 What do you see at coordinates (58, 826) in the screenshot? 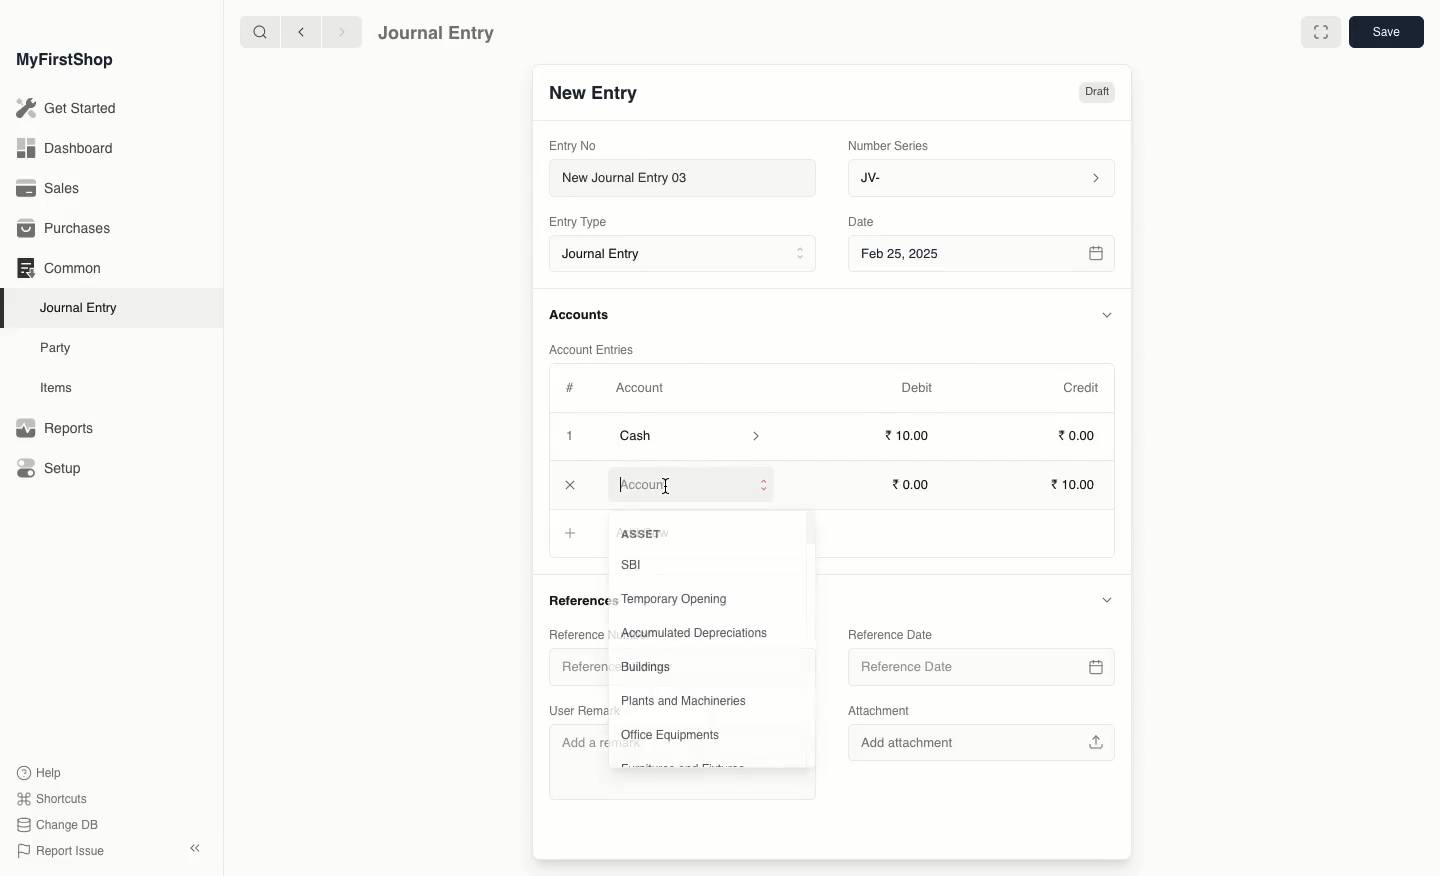
I see `Change DB` at bounding box center [58, 826].